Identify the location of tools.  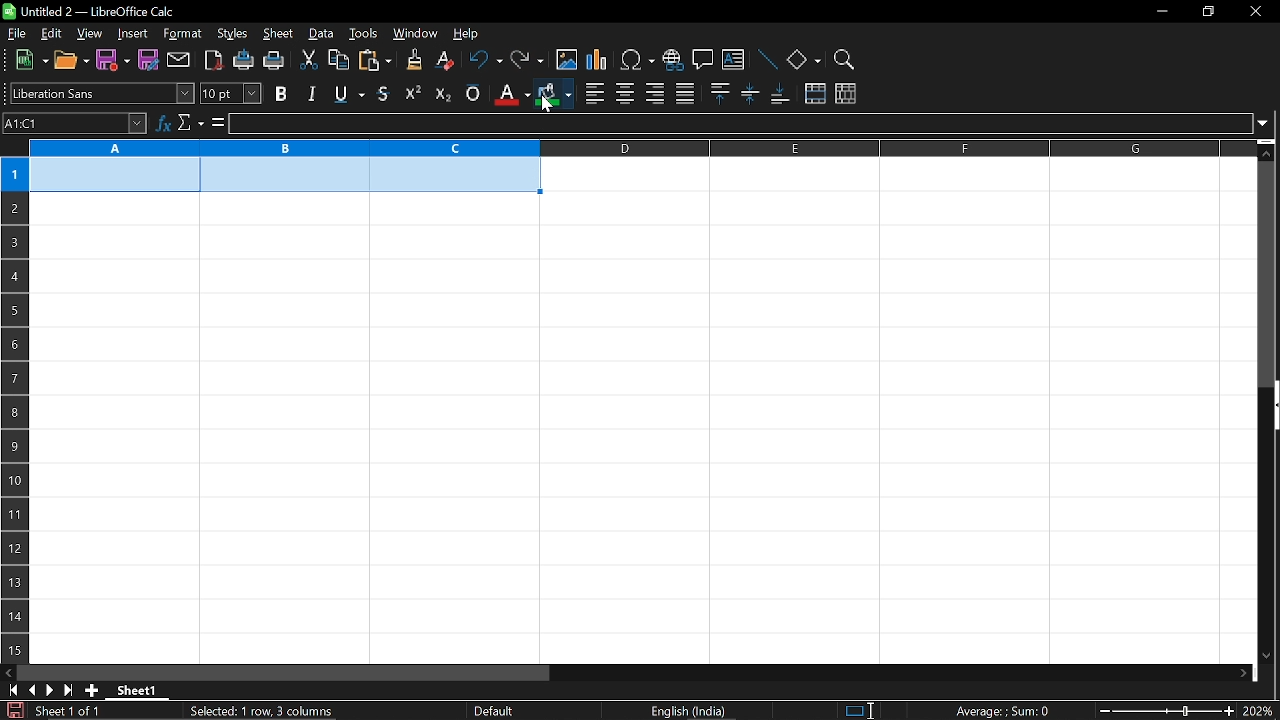
(364, 35).